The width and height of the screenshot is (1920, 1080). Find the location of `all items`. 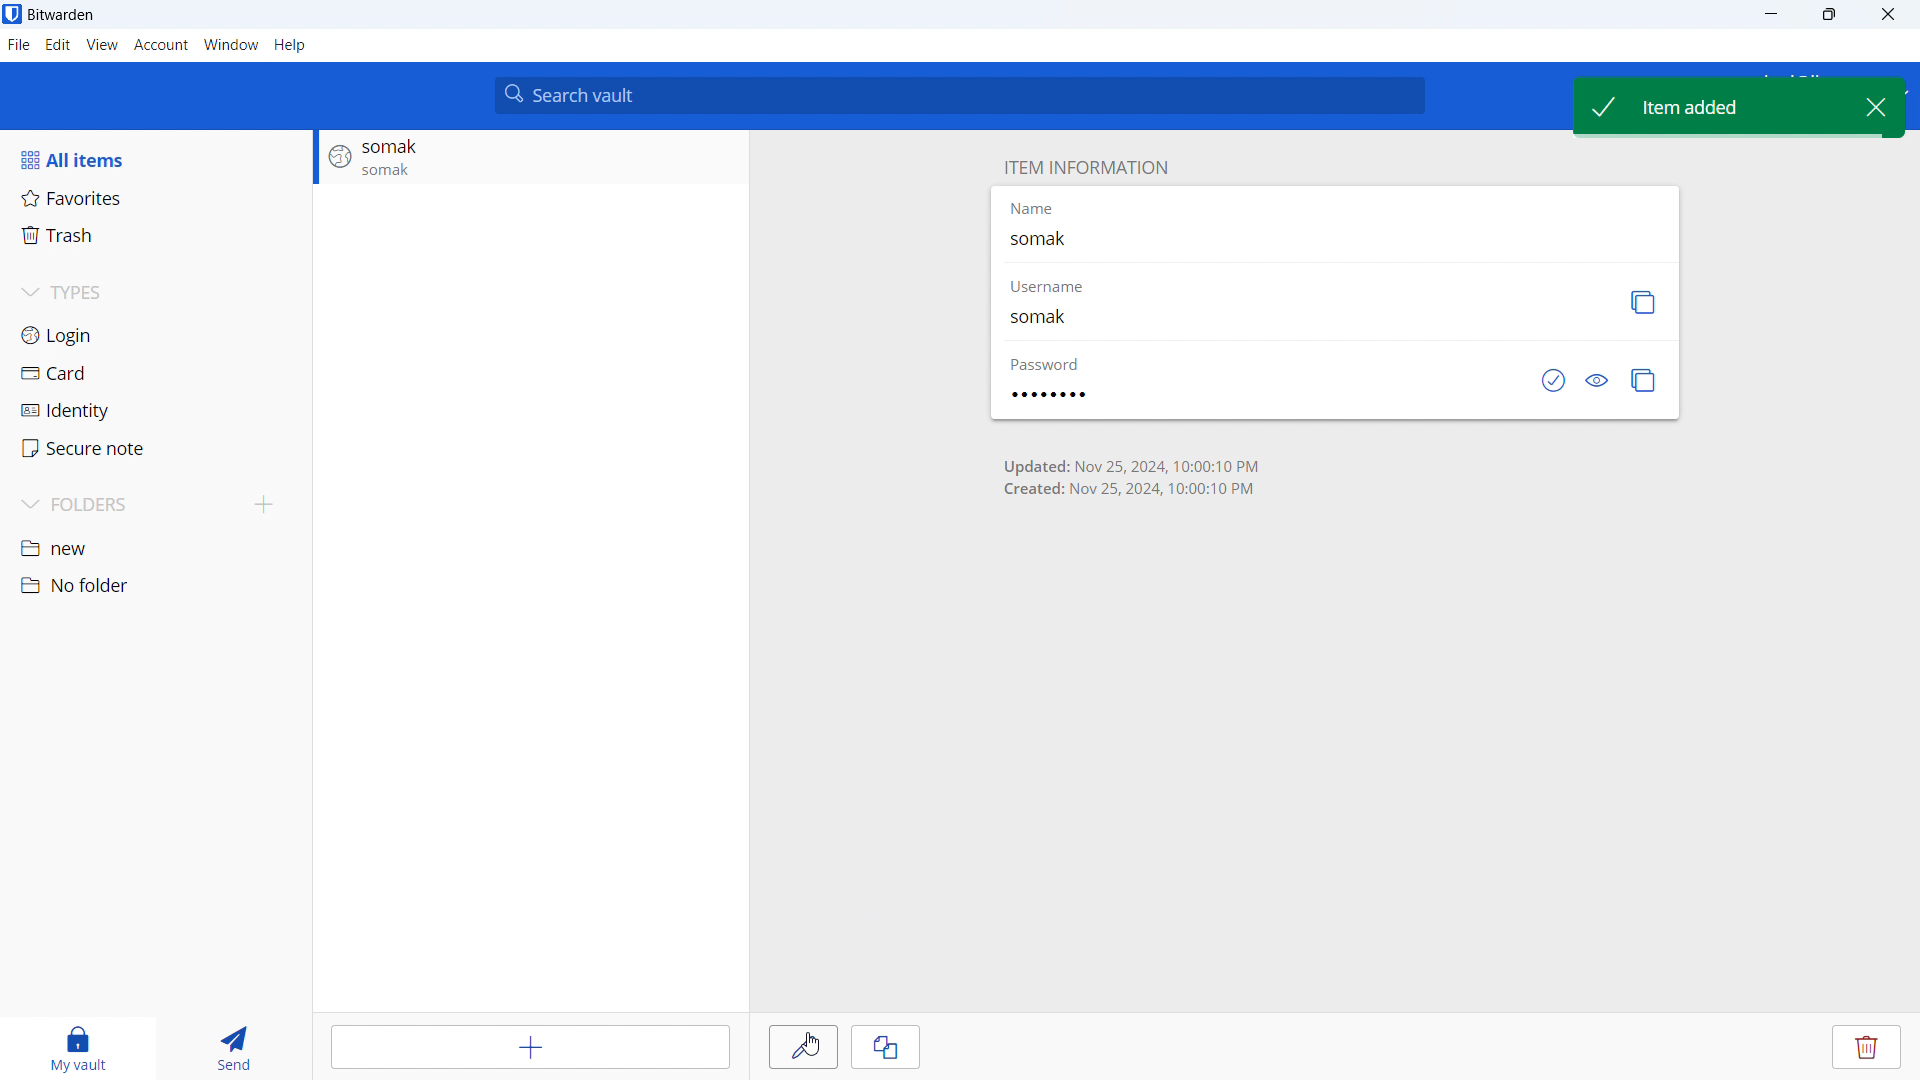

all items is located at coordinates (155, 159).